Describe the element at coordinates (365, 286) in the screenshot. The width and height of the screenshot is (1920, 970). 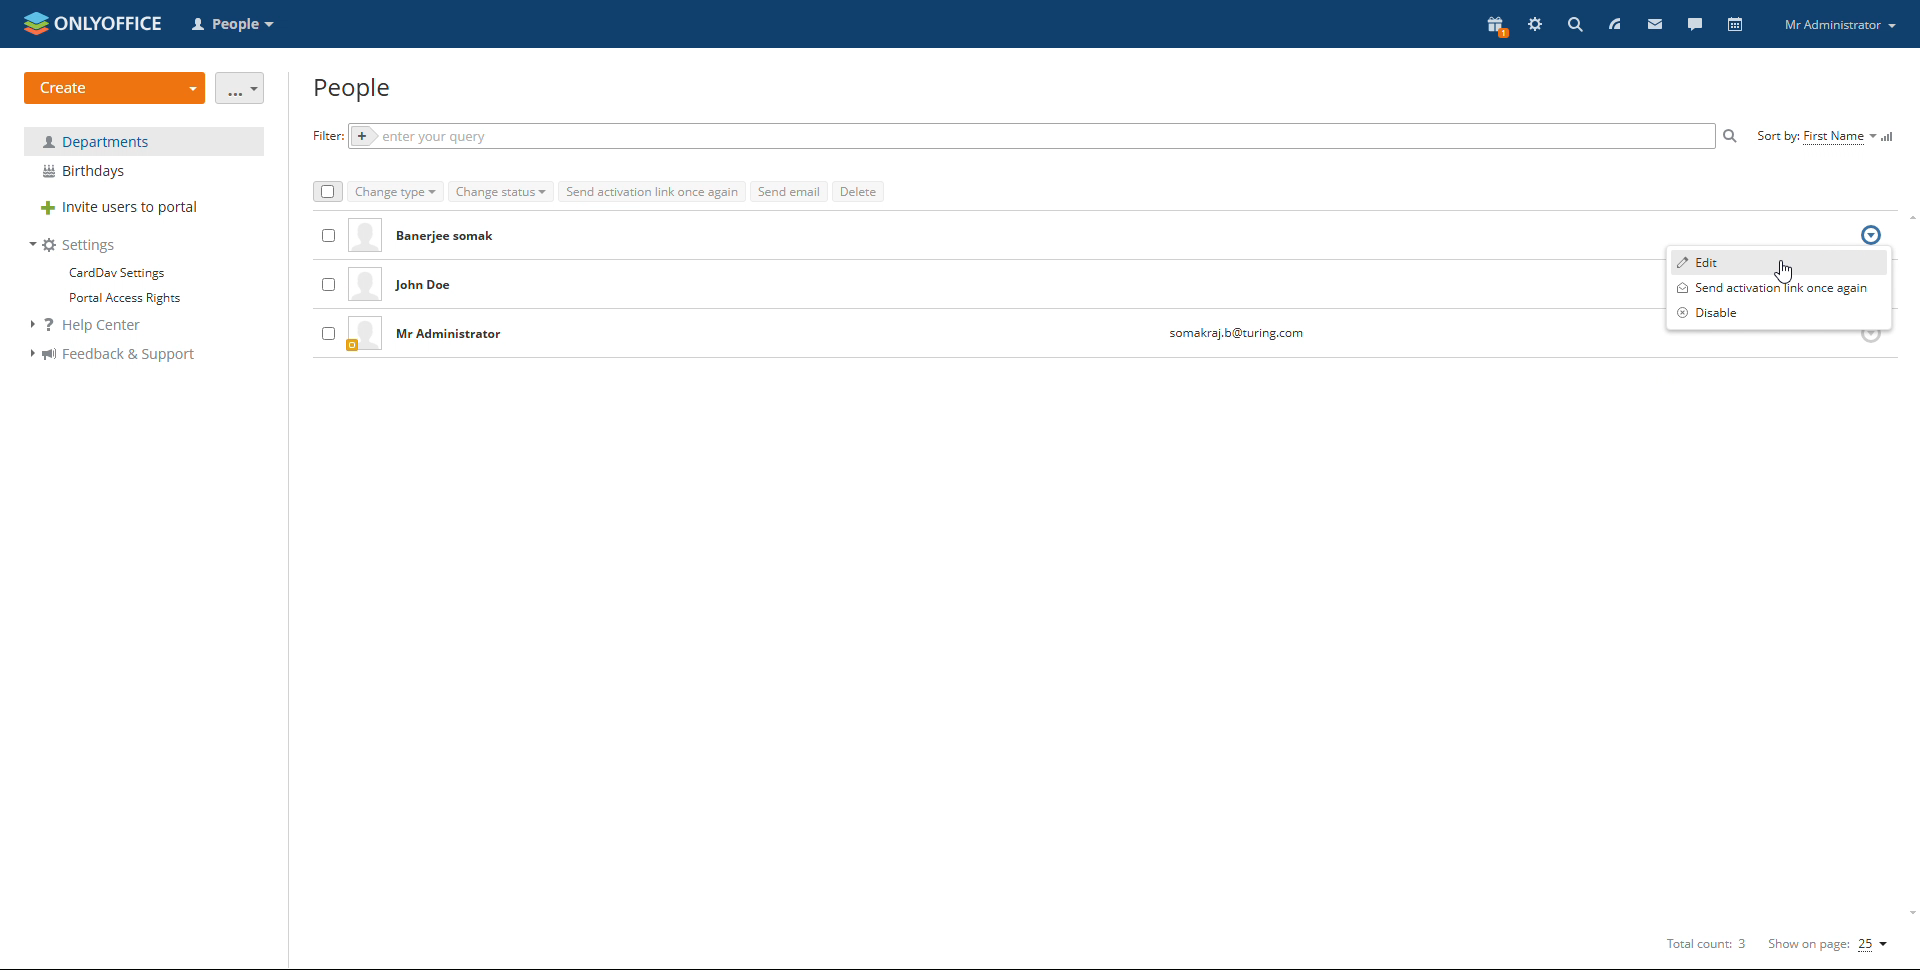
I see `profile picture` at that location.